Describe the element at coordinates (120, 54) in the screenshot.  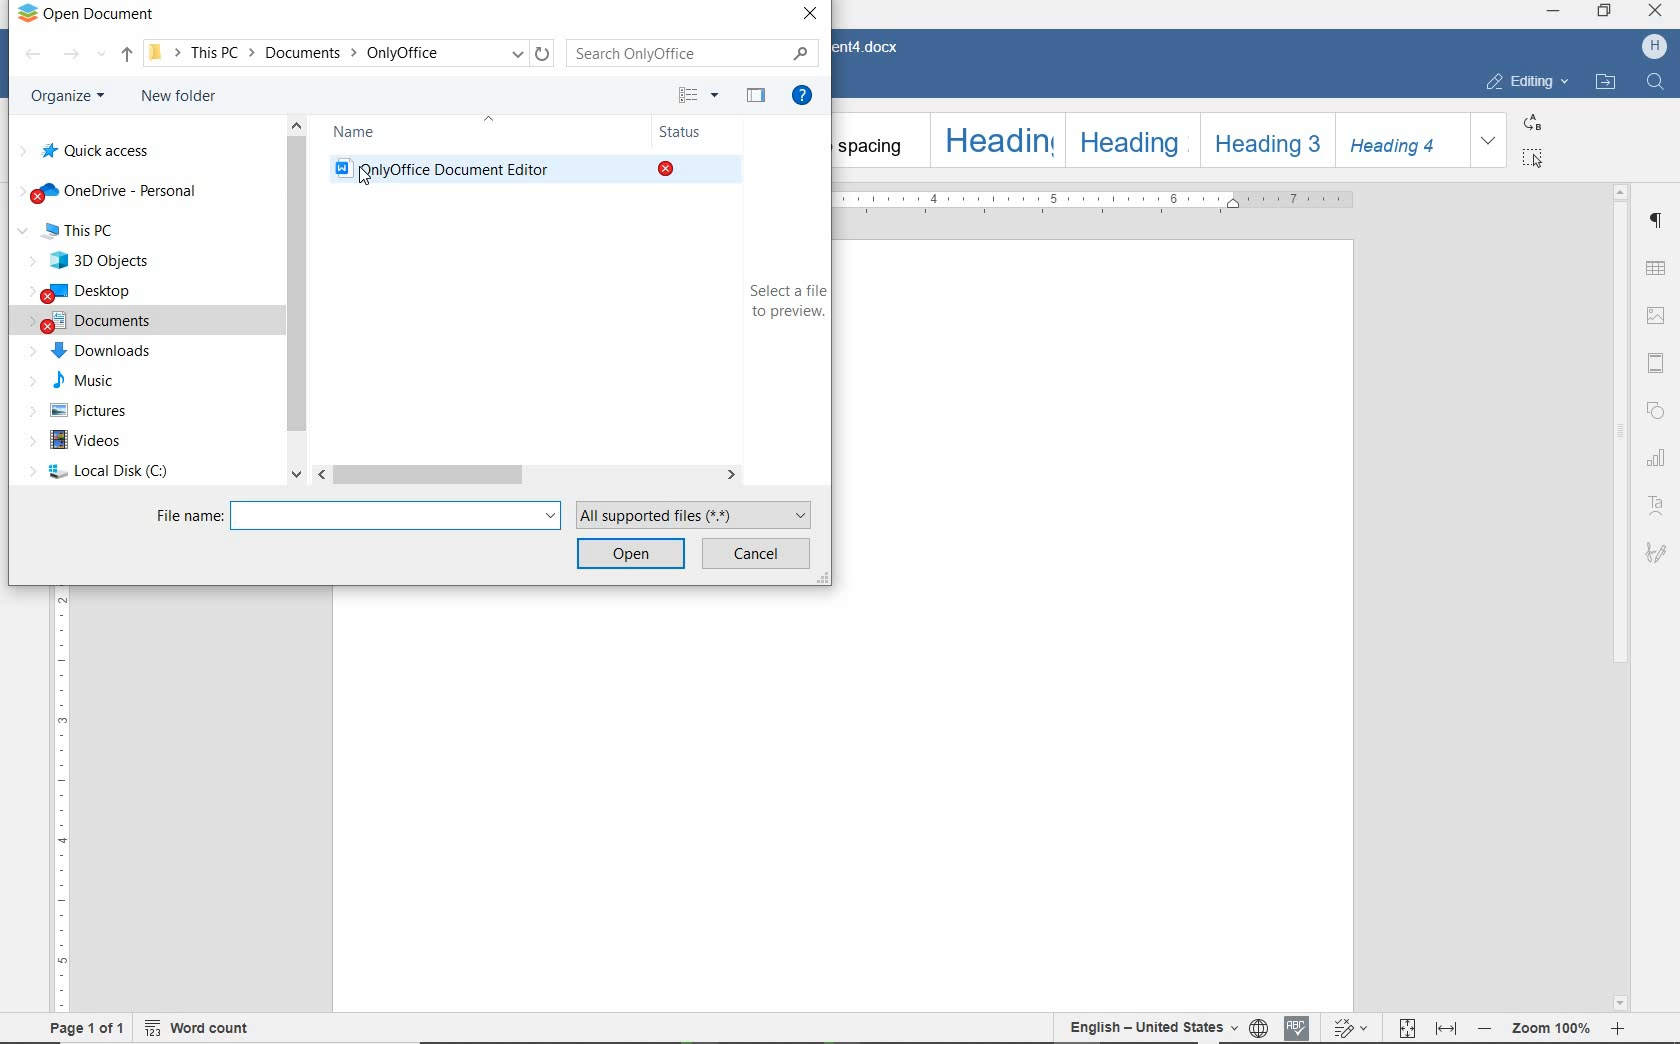
I see `up to documents` at that location.